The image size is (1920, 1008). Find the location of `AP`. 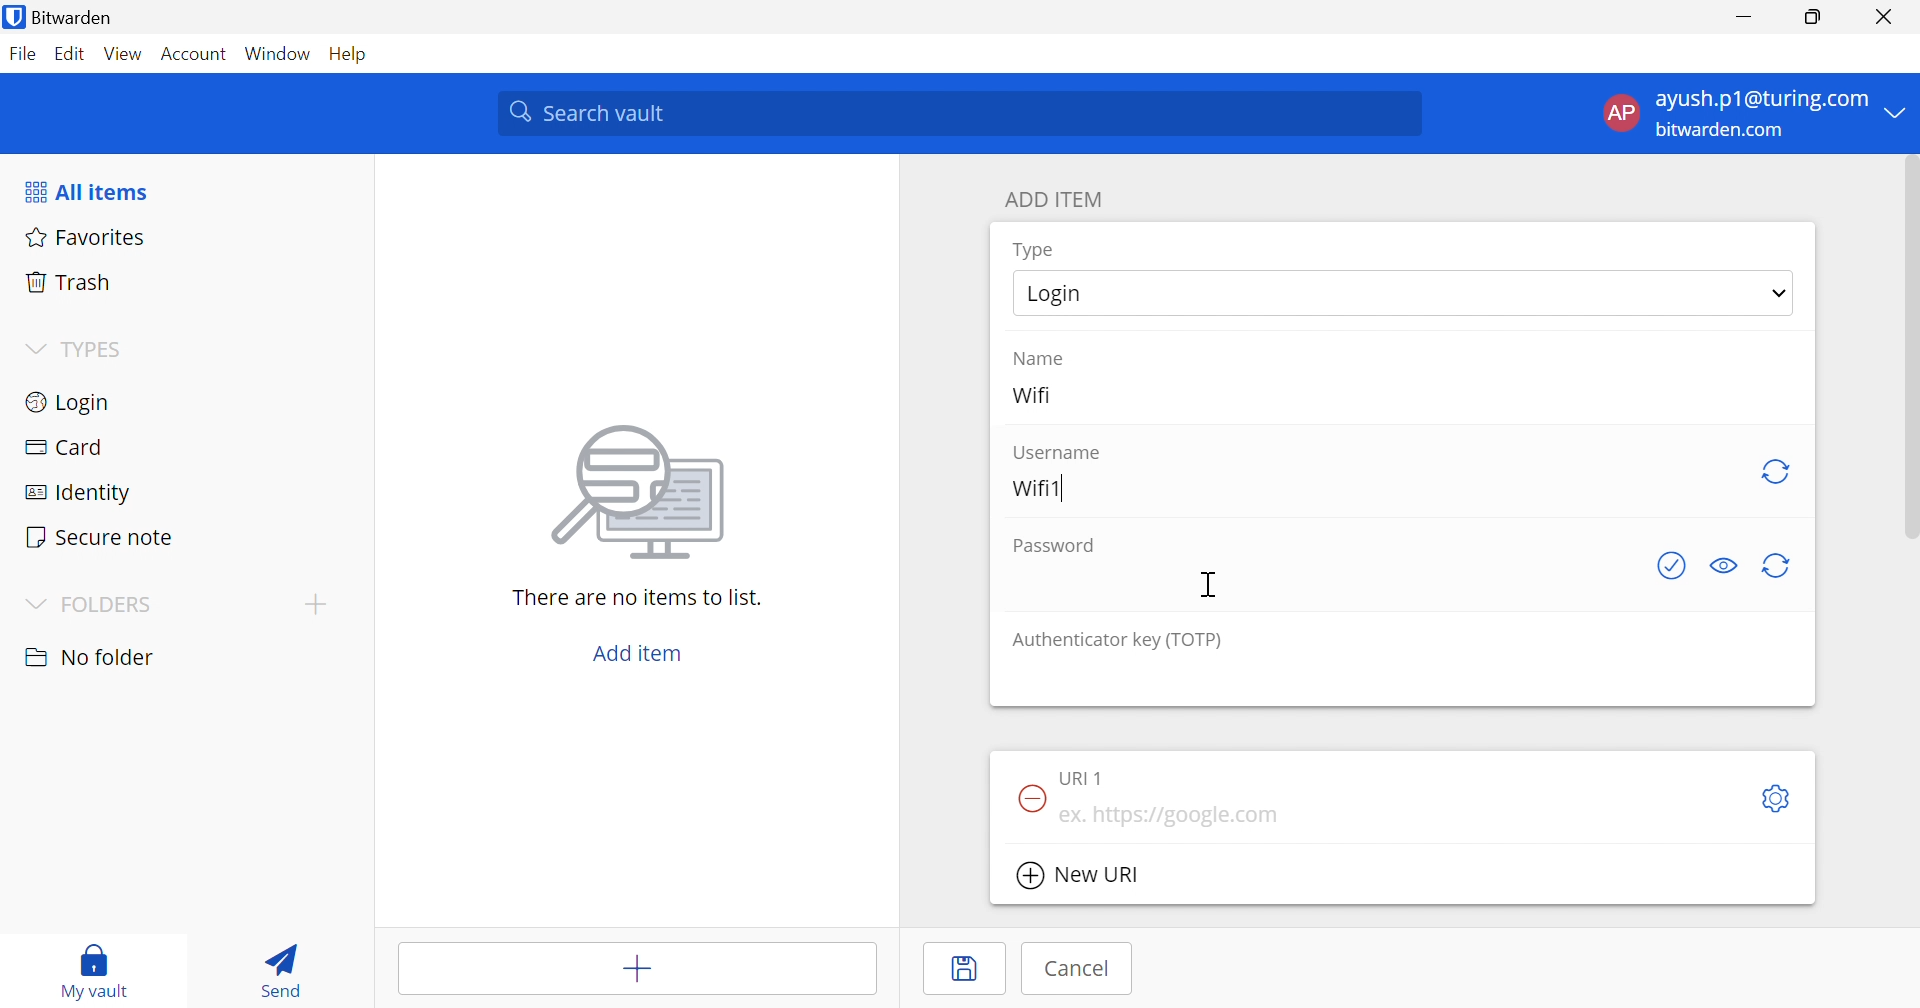

AP is located at coordinates (1619, 117).